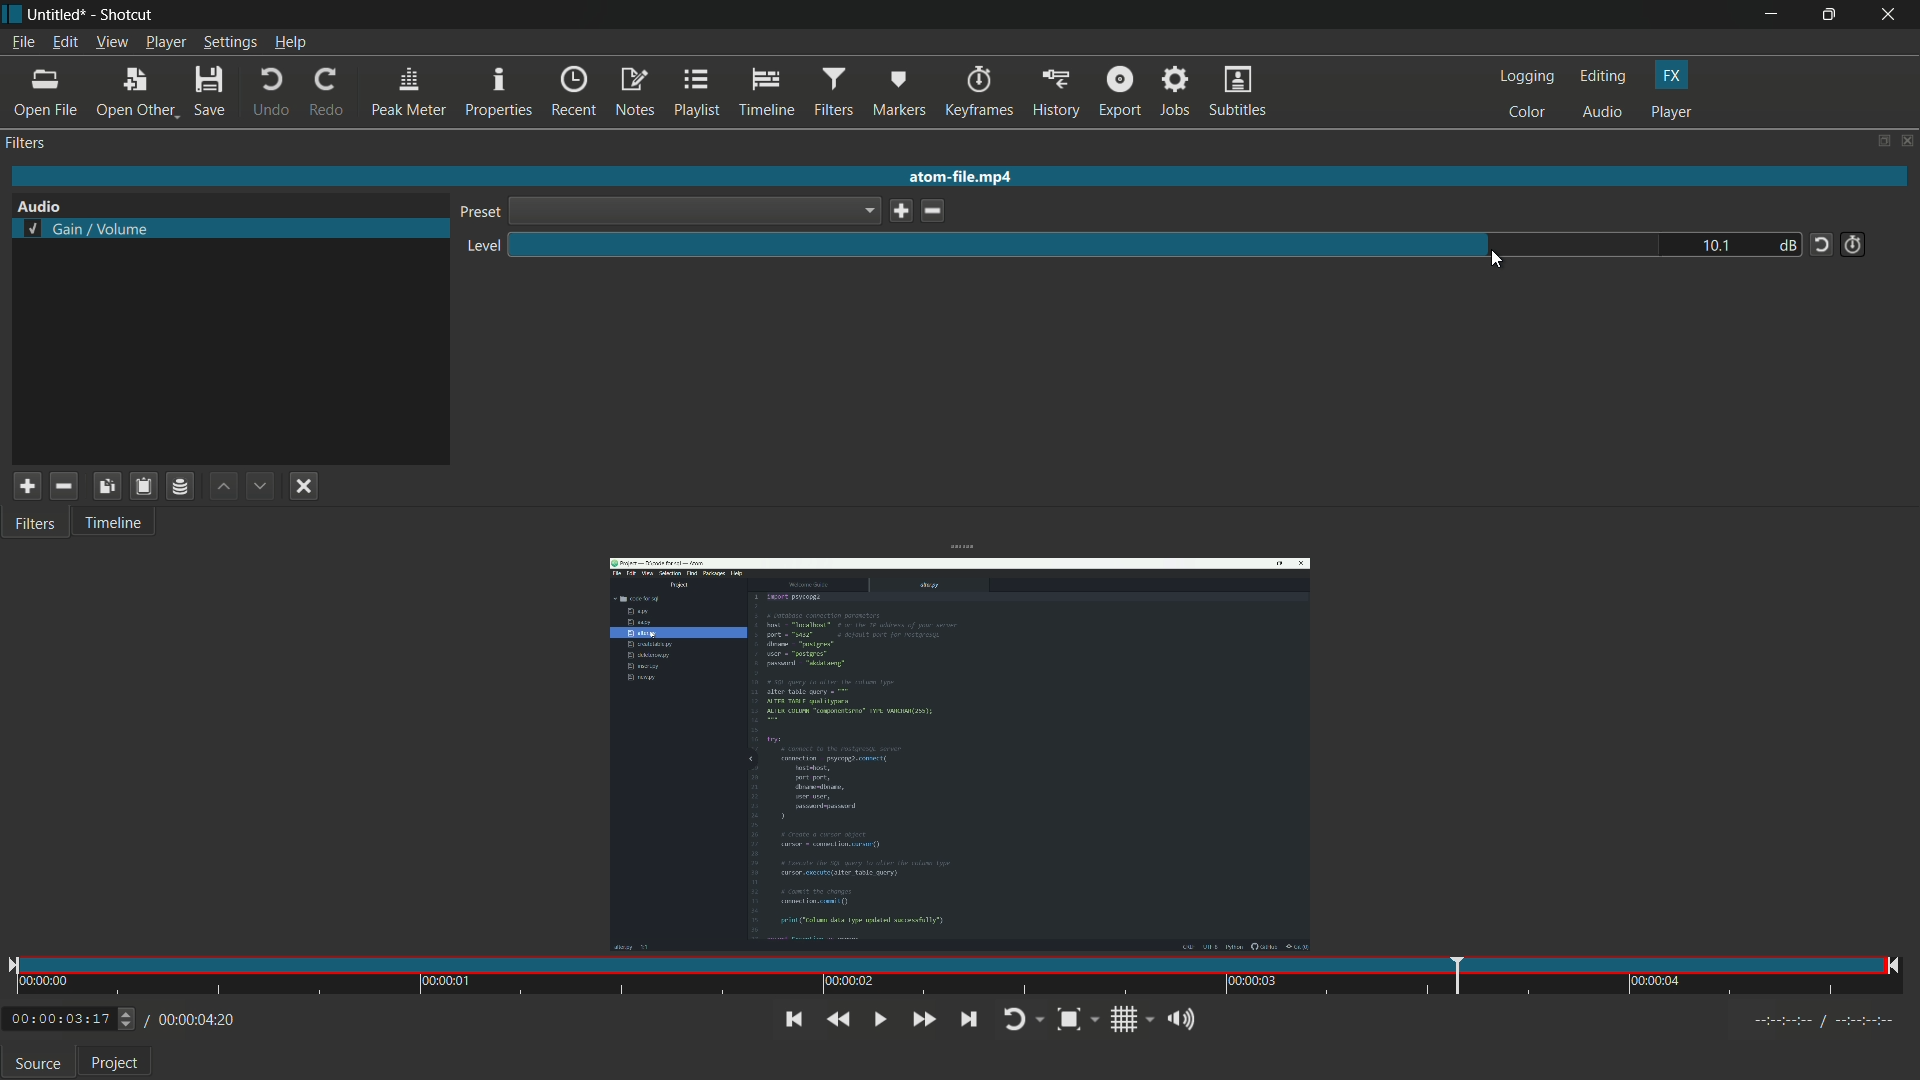 This screenshot has width=1920, height=1080. I want to click on settings menu, so click(230, 42).